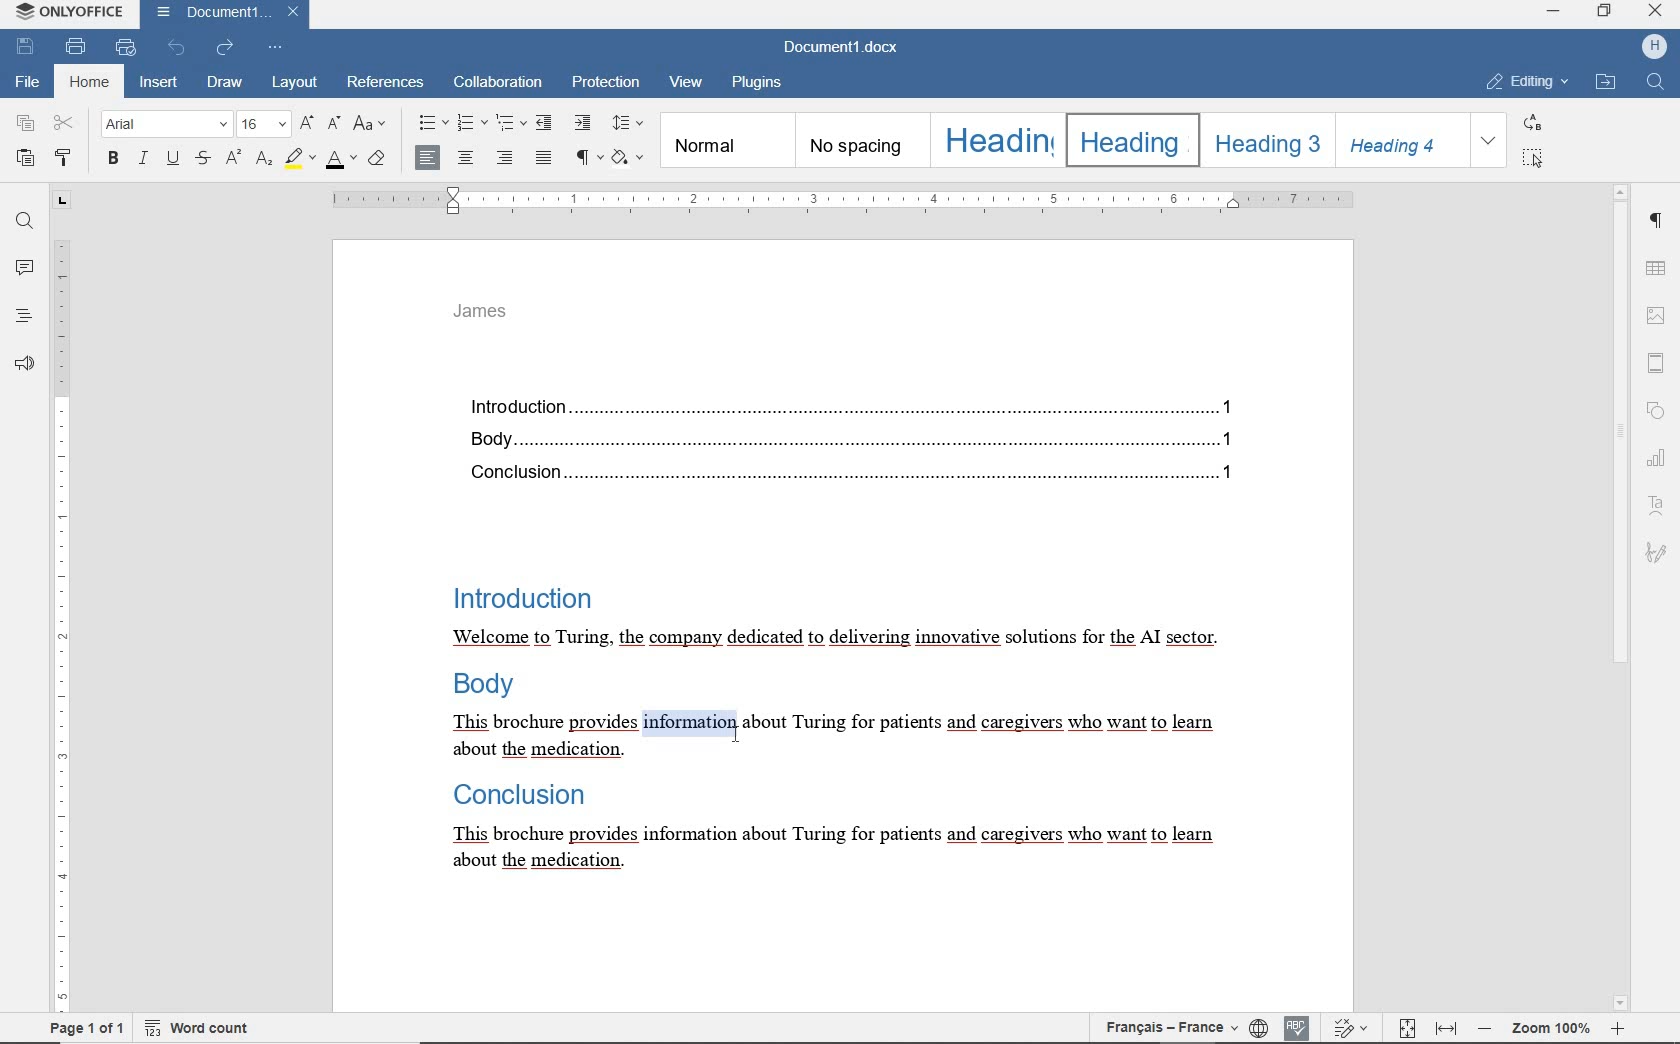 This screenshot has height=1044, width=1680. I want to click on SELECT ALL, so click(1530, 158).